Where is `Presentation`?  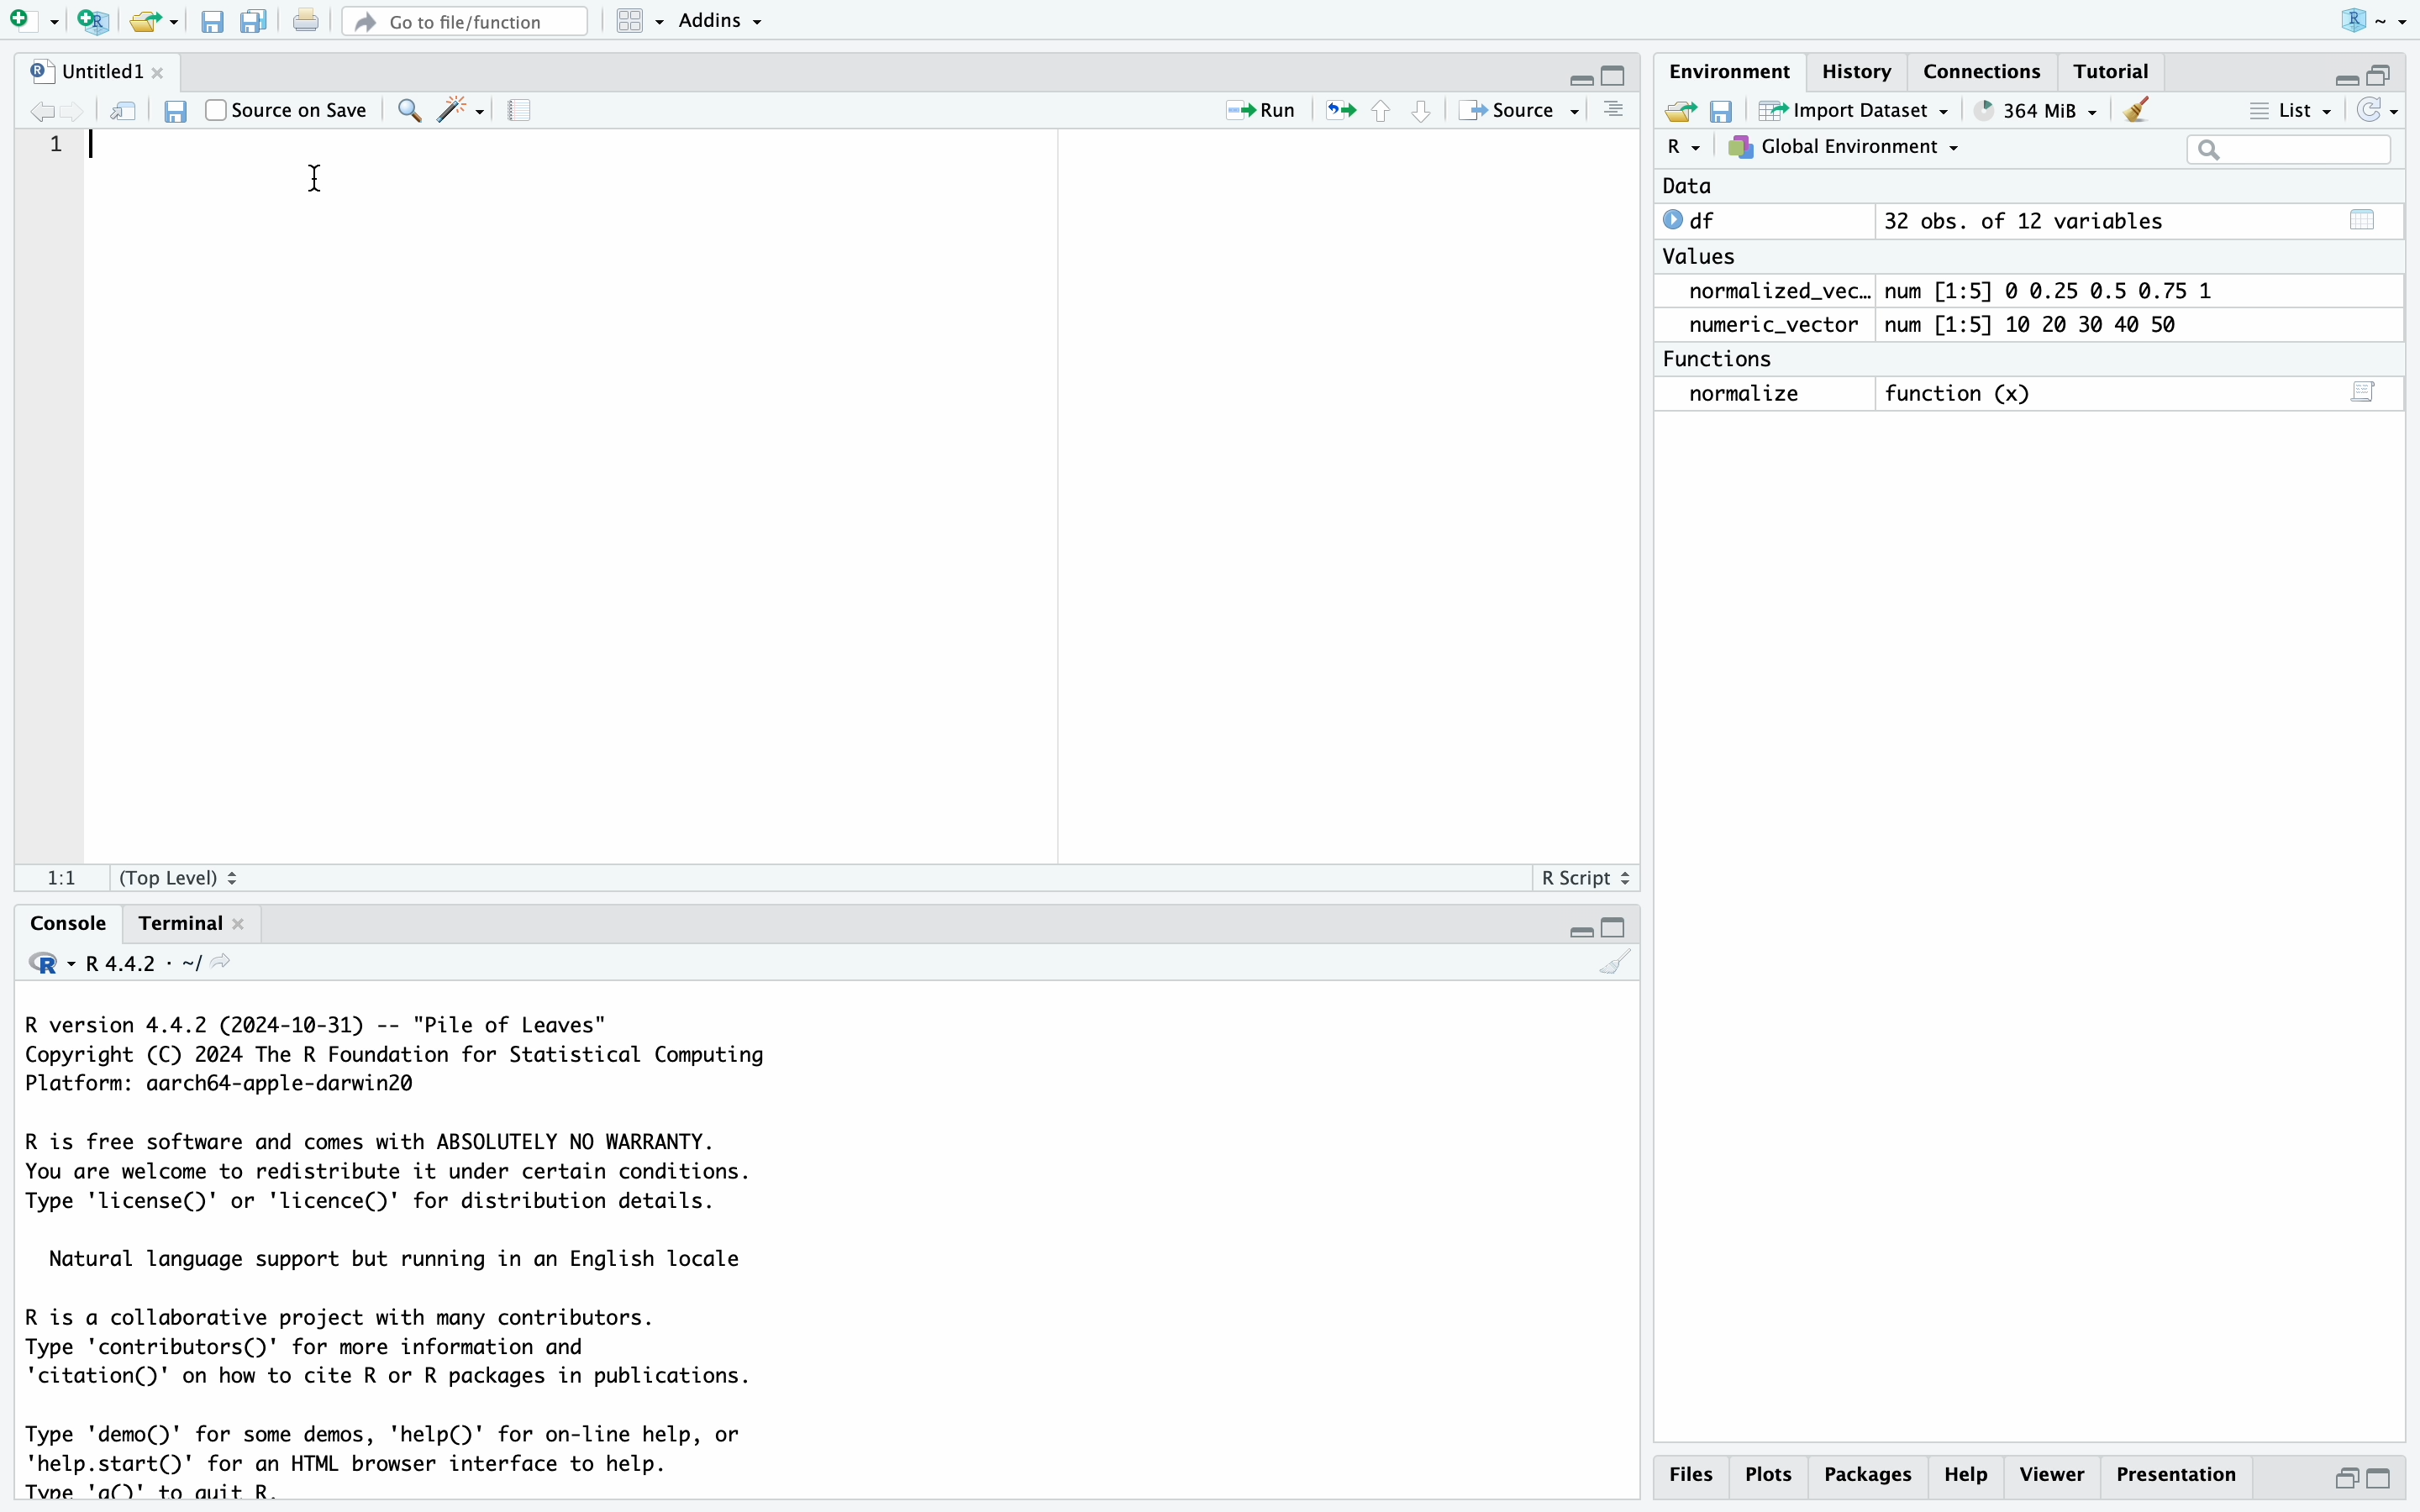 Presentation is located at coordinates (2180, 1472).